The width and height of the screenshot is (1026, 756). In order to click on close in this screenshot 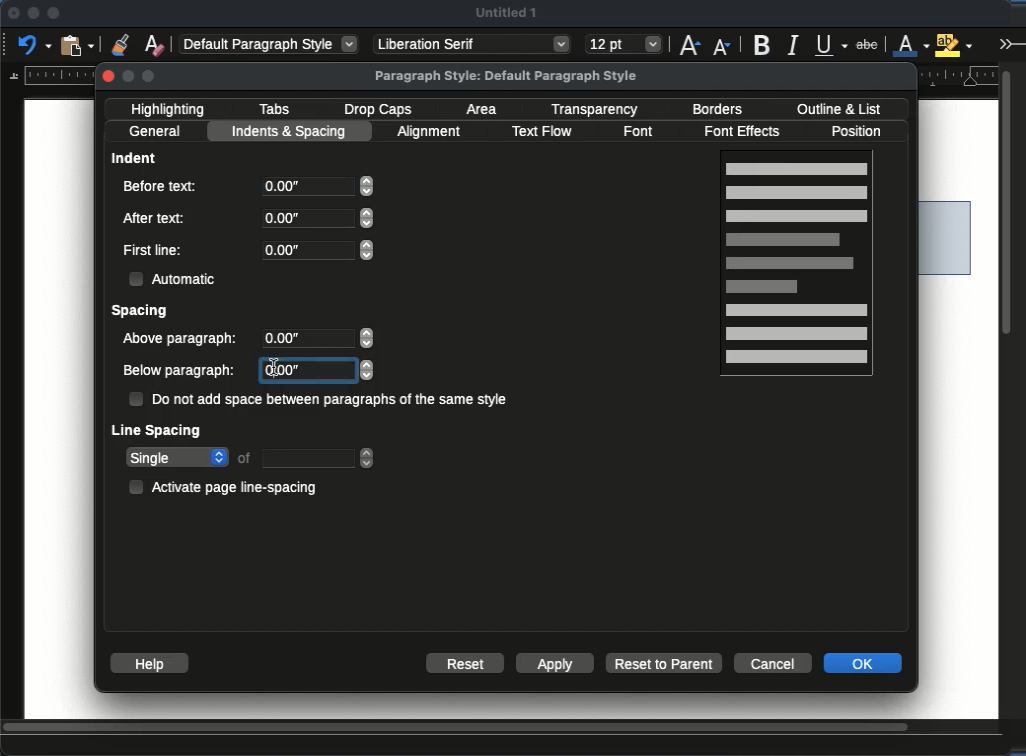, I will do `click(12, 14)`.